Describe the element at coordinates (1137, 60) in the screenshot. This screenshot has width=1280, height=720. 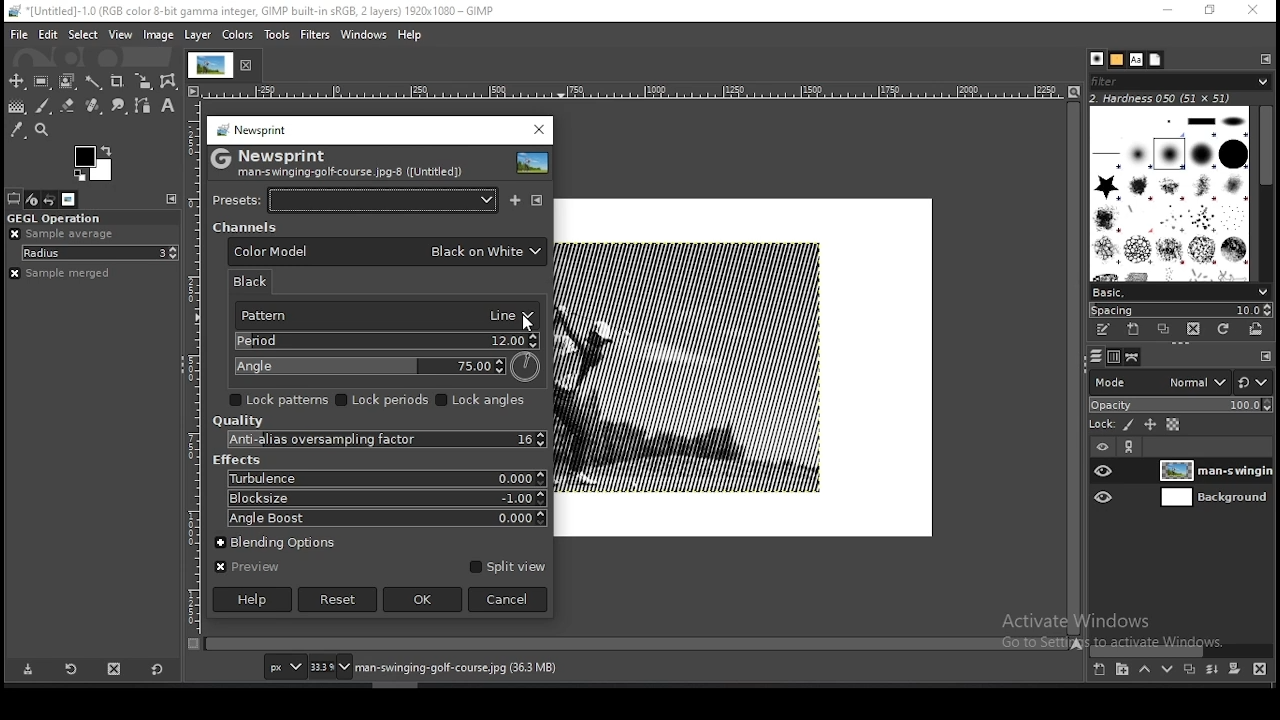
I see `fonts` at that location.